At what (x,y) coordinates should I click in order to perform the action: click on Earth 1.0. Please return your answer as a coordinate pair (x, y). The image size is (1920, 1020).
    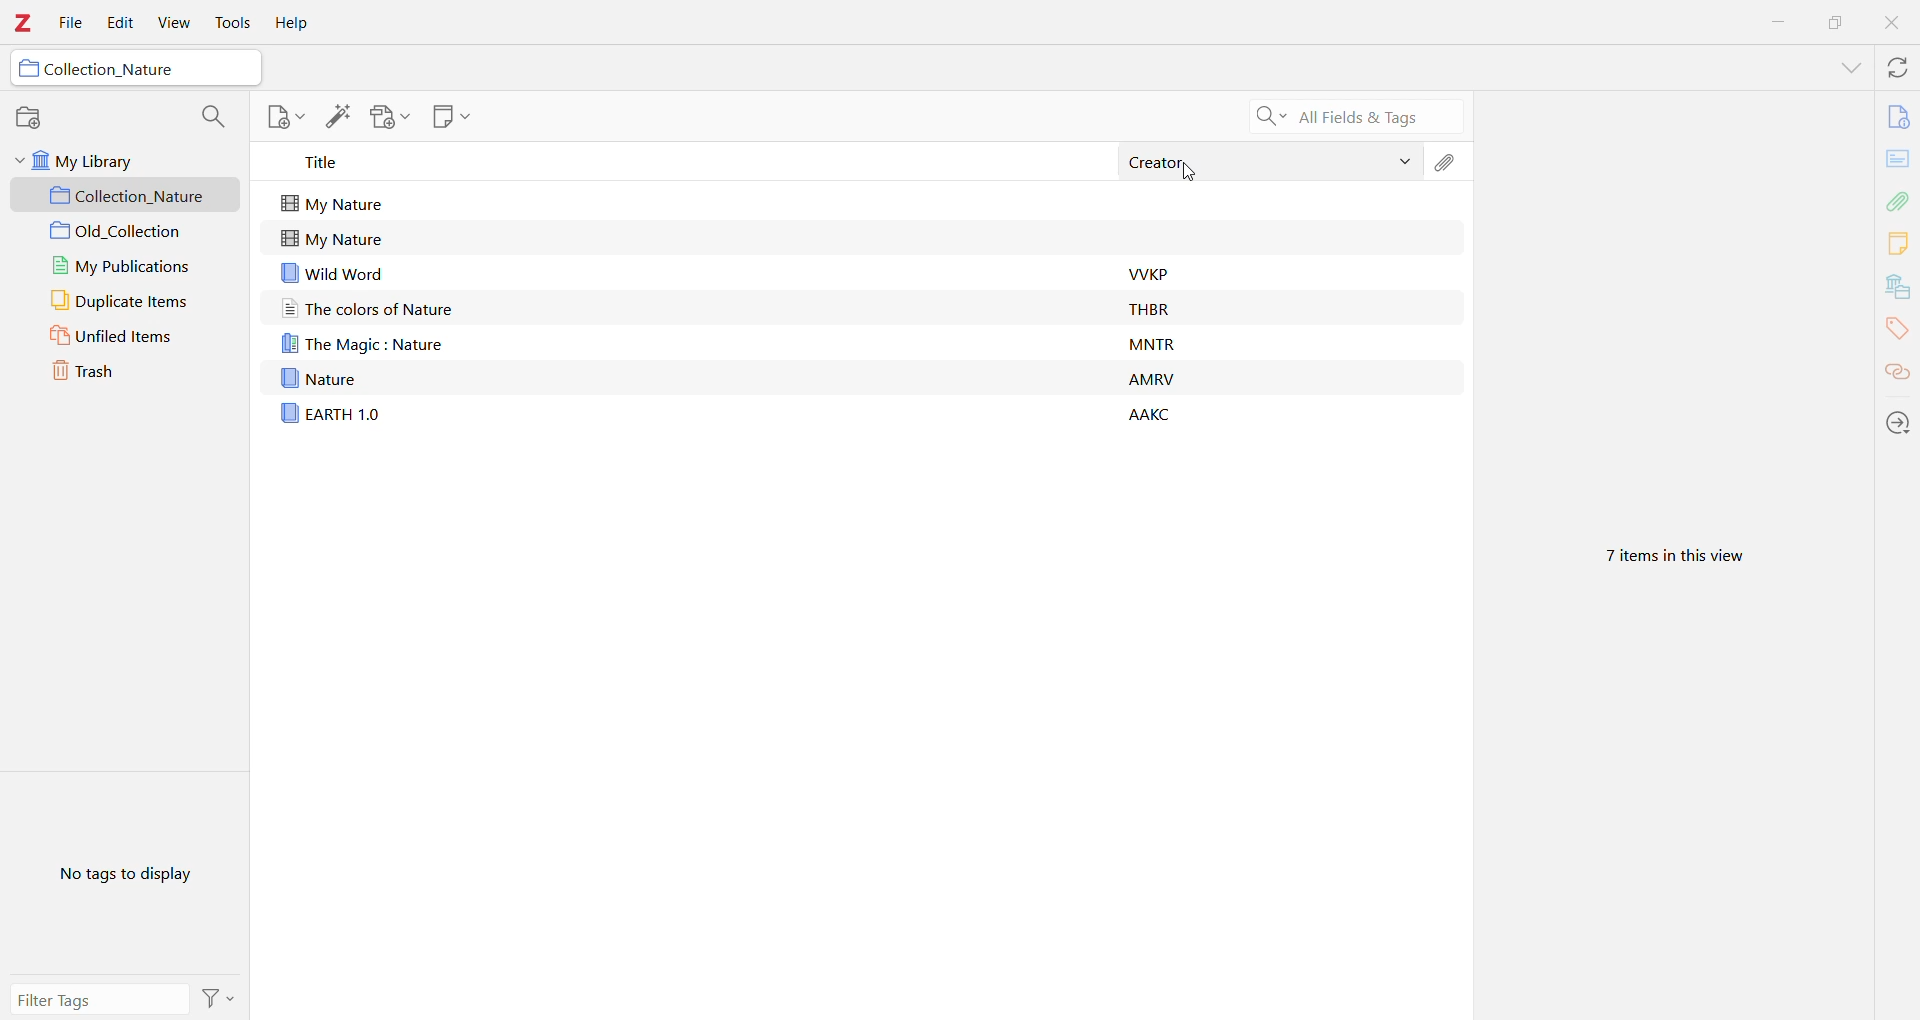
    Looking at the image, I should click on (332, 414).